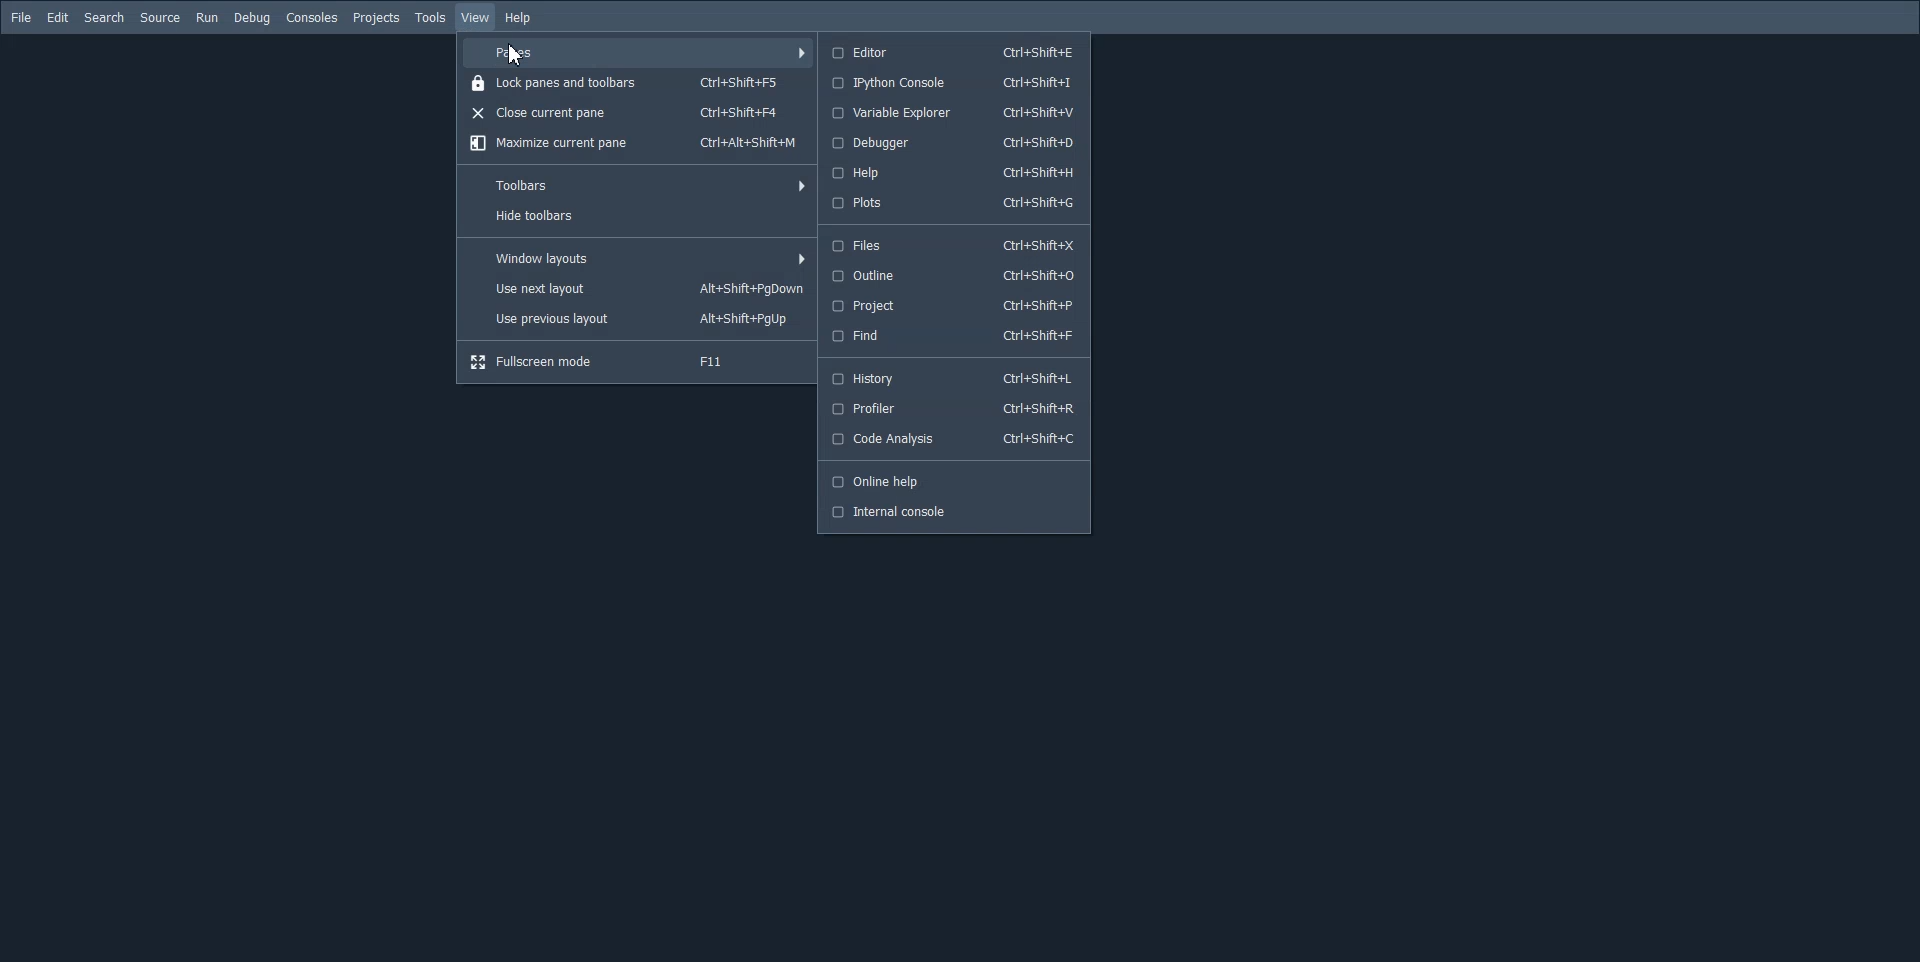  What do you see at coordinates (955, 409) in the screenshot?
I see `Profiler` at bounding box center [955, 409].